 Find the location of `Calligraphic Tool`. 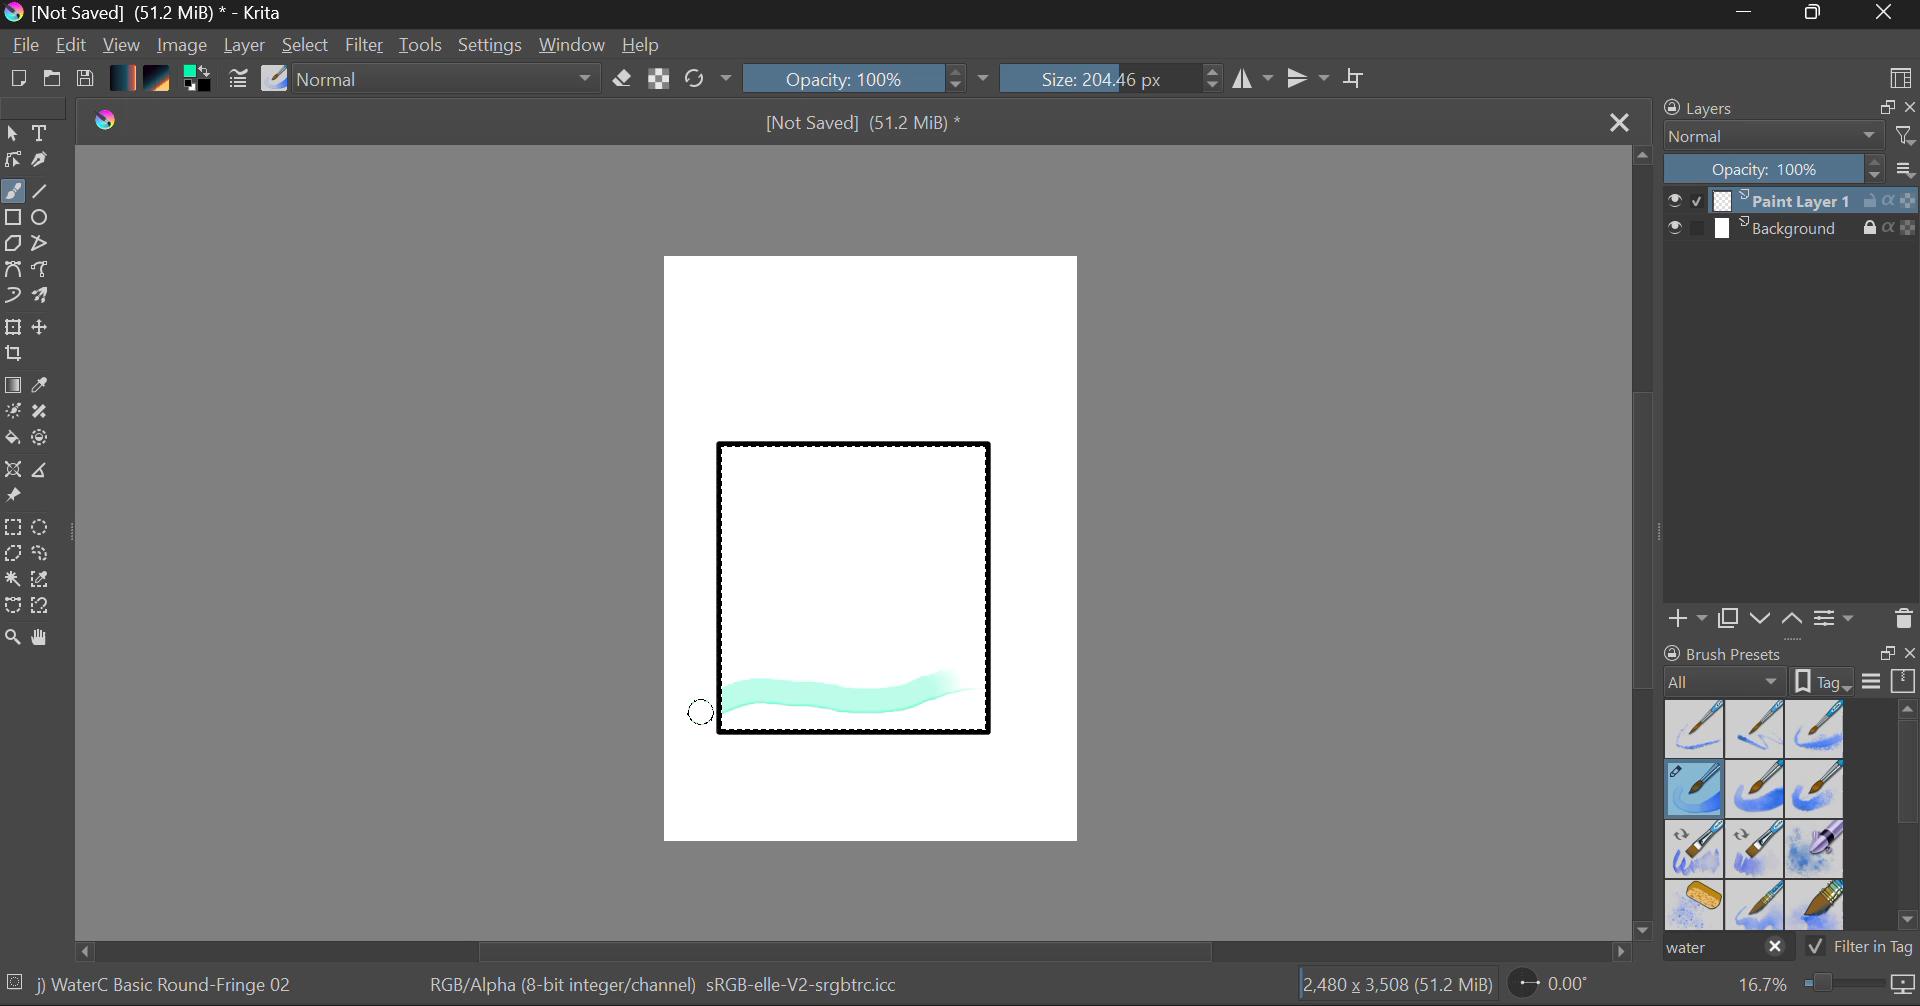

Calligraphic Tool is located at coordinates (47, 164).